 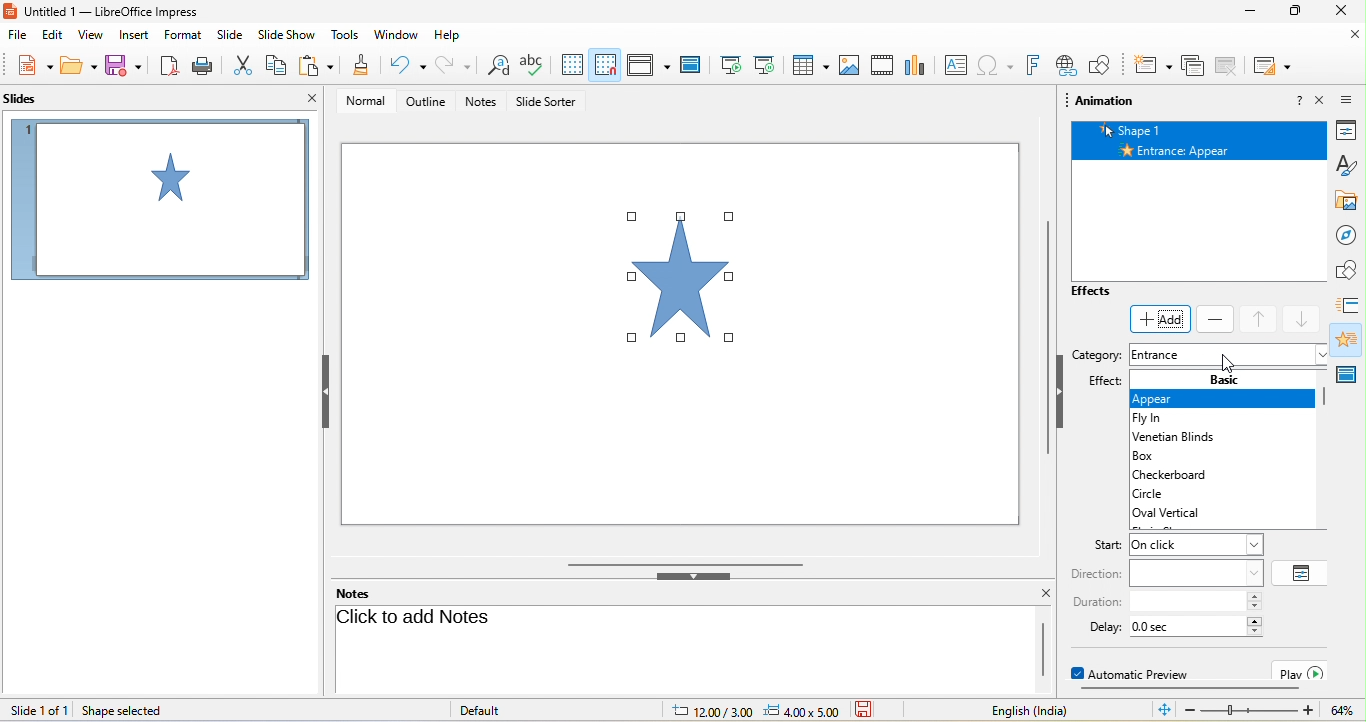 What do you see at coordinates (847, 65) in the screenshot?
I see `image` at bounding box center [847, 65].